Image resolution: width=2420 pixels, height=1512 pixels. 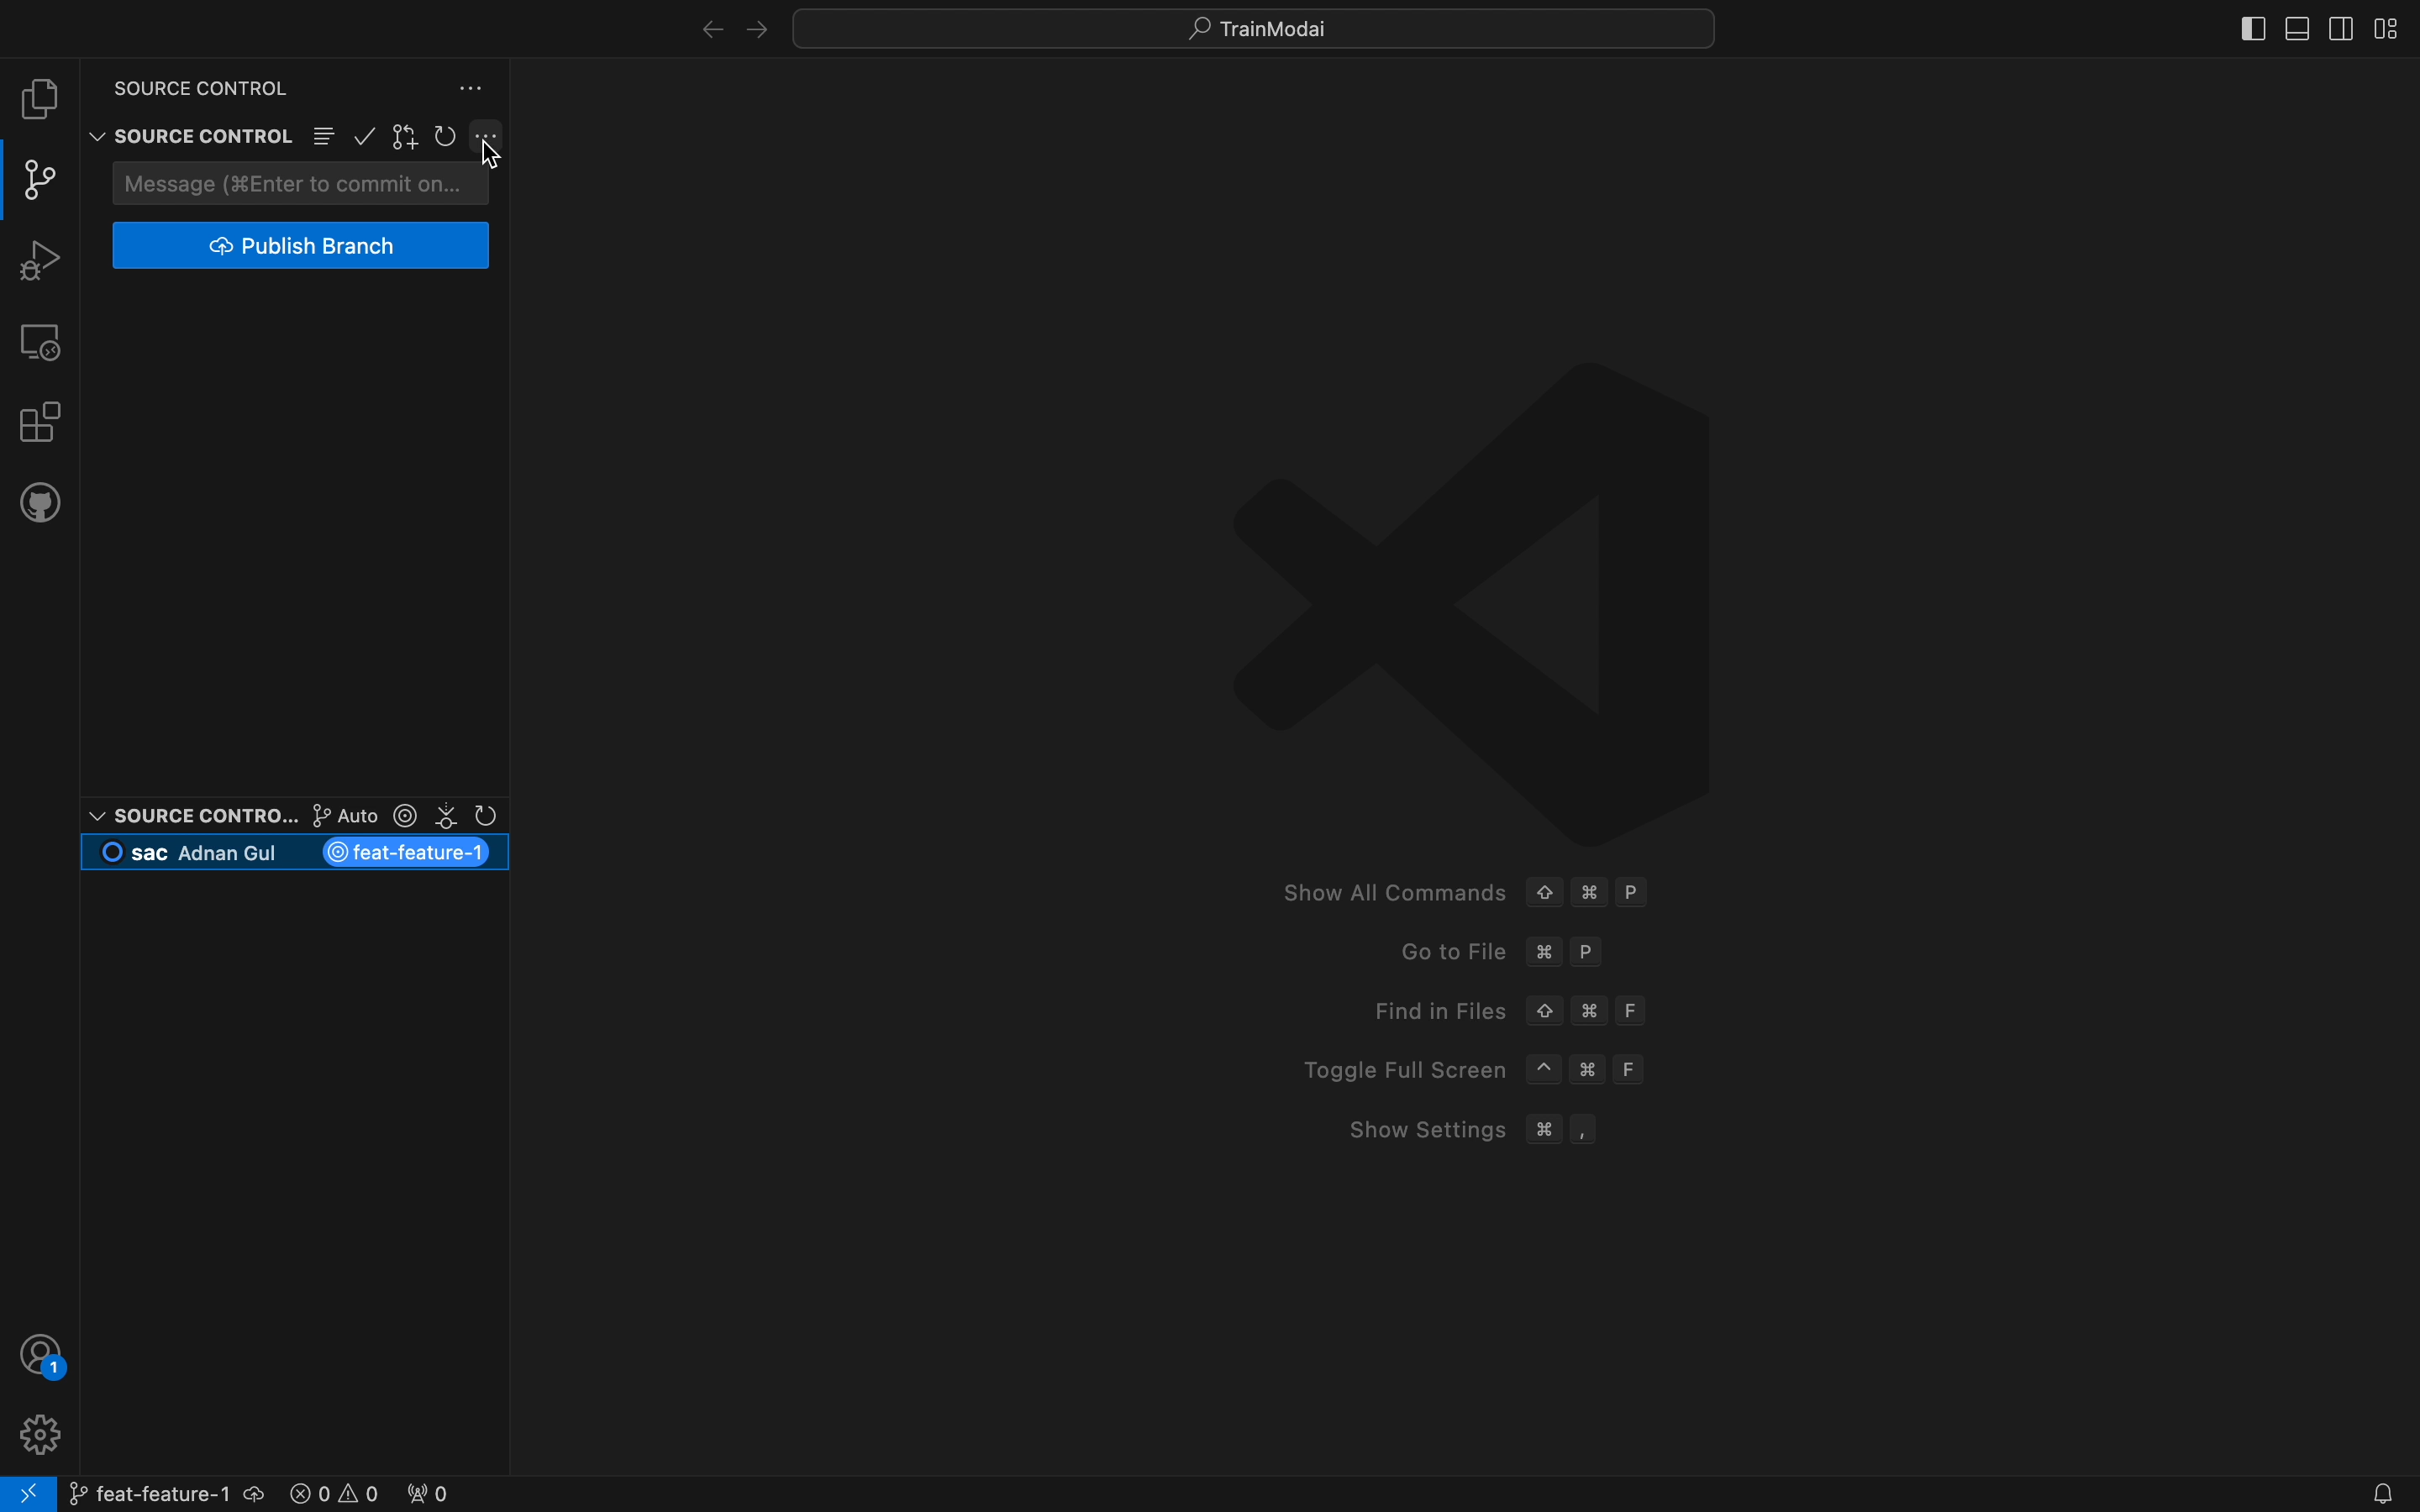 What do you see at coordinates (371, 1490) in the screenshot?
I see `error logs` at bounding box center [371, 1490].